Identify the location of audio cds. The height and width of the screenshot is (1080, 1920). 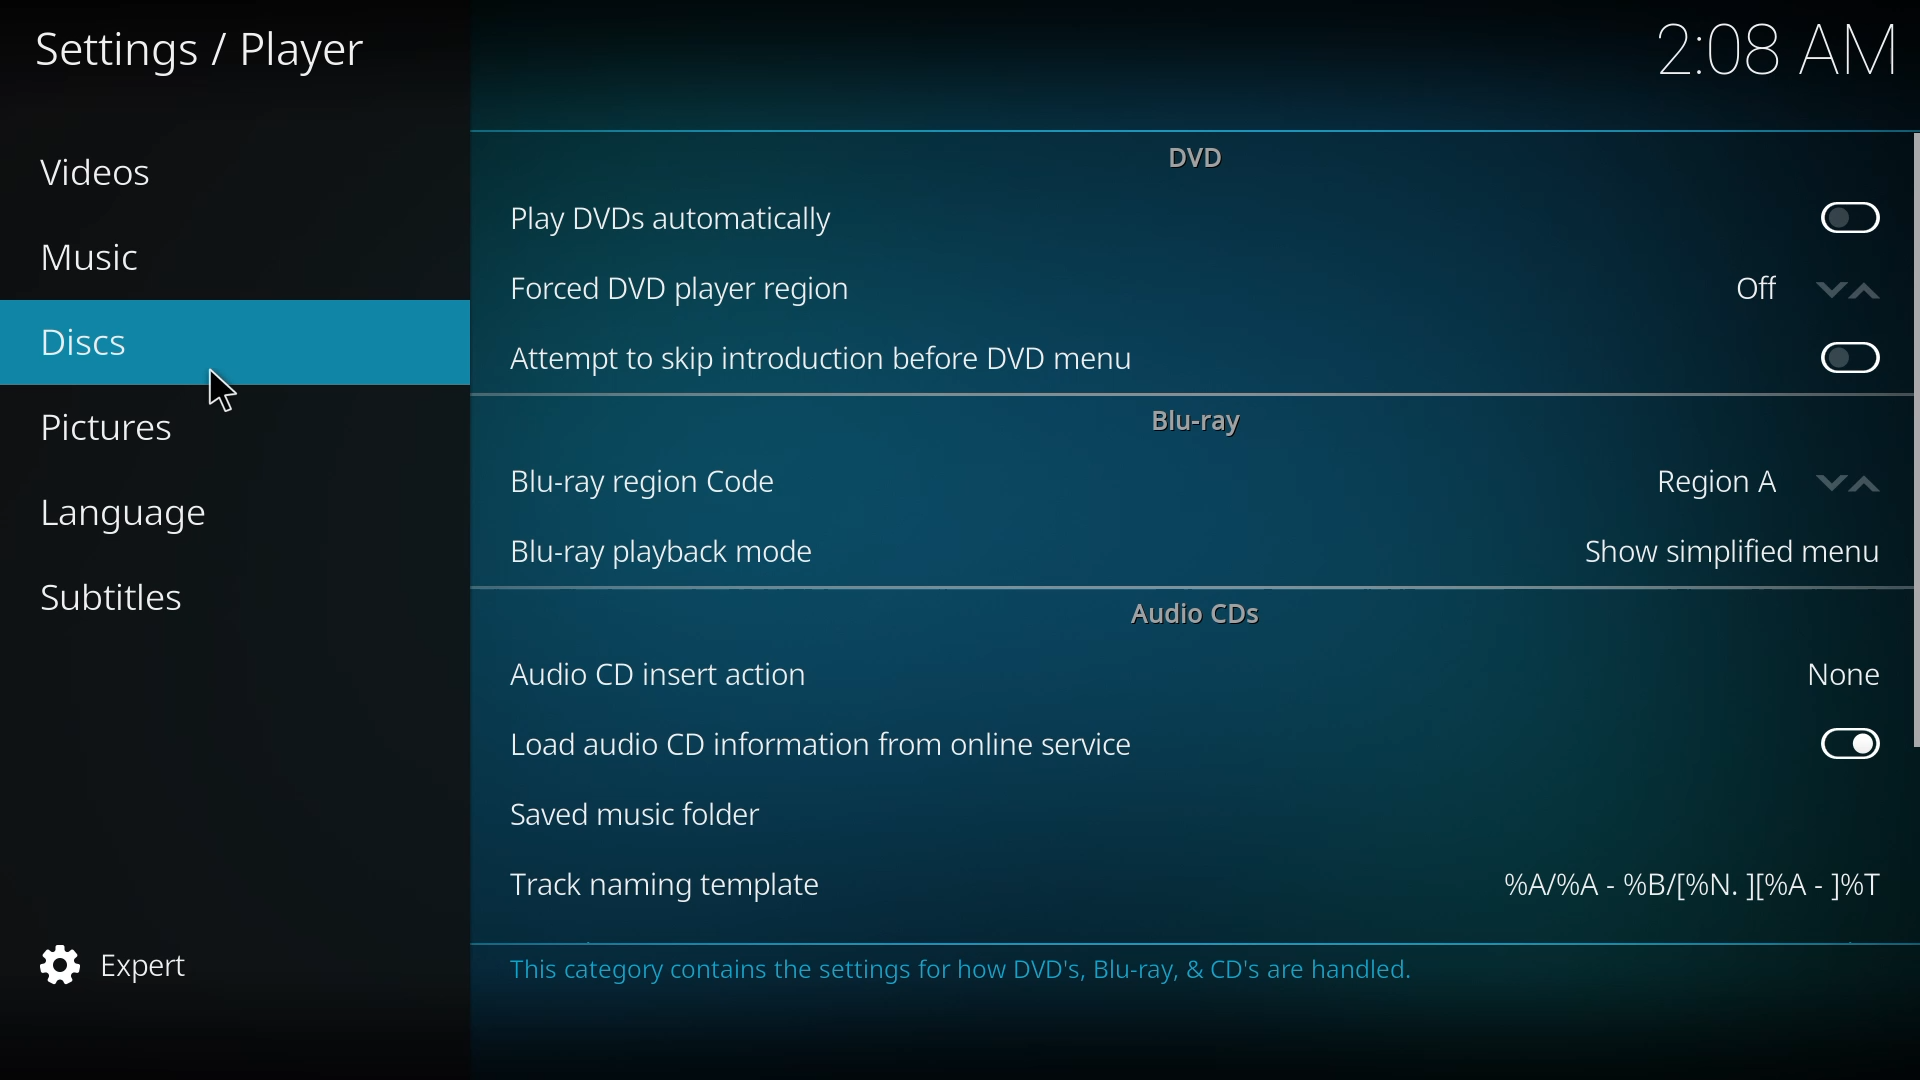
(1202, 616).